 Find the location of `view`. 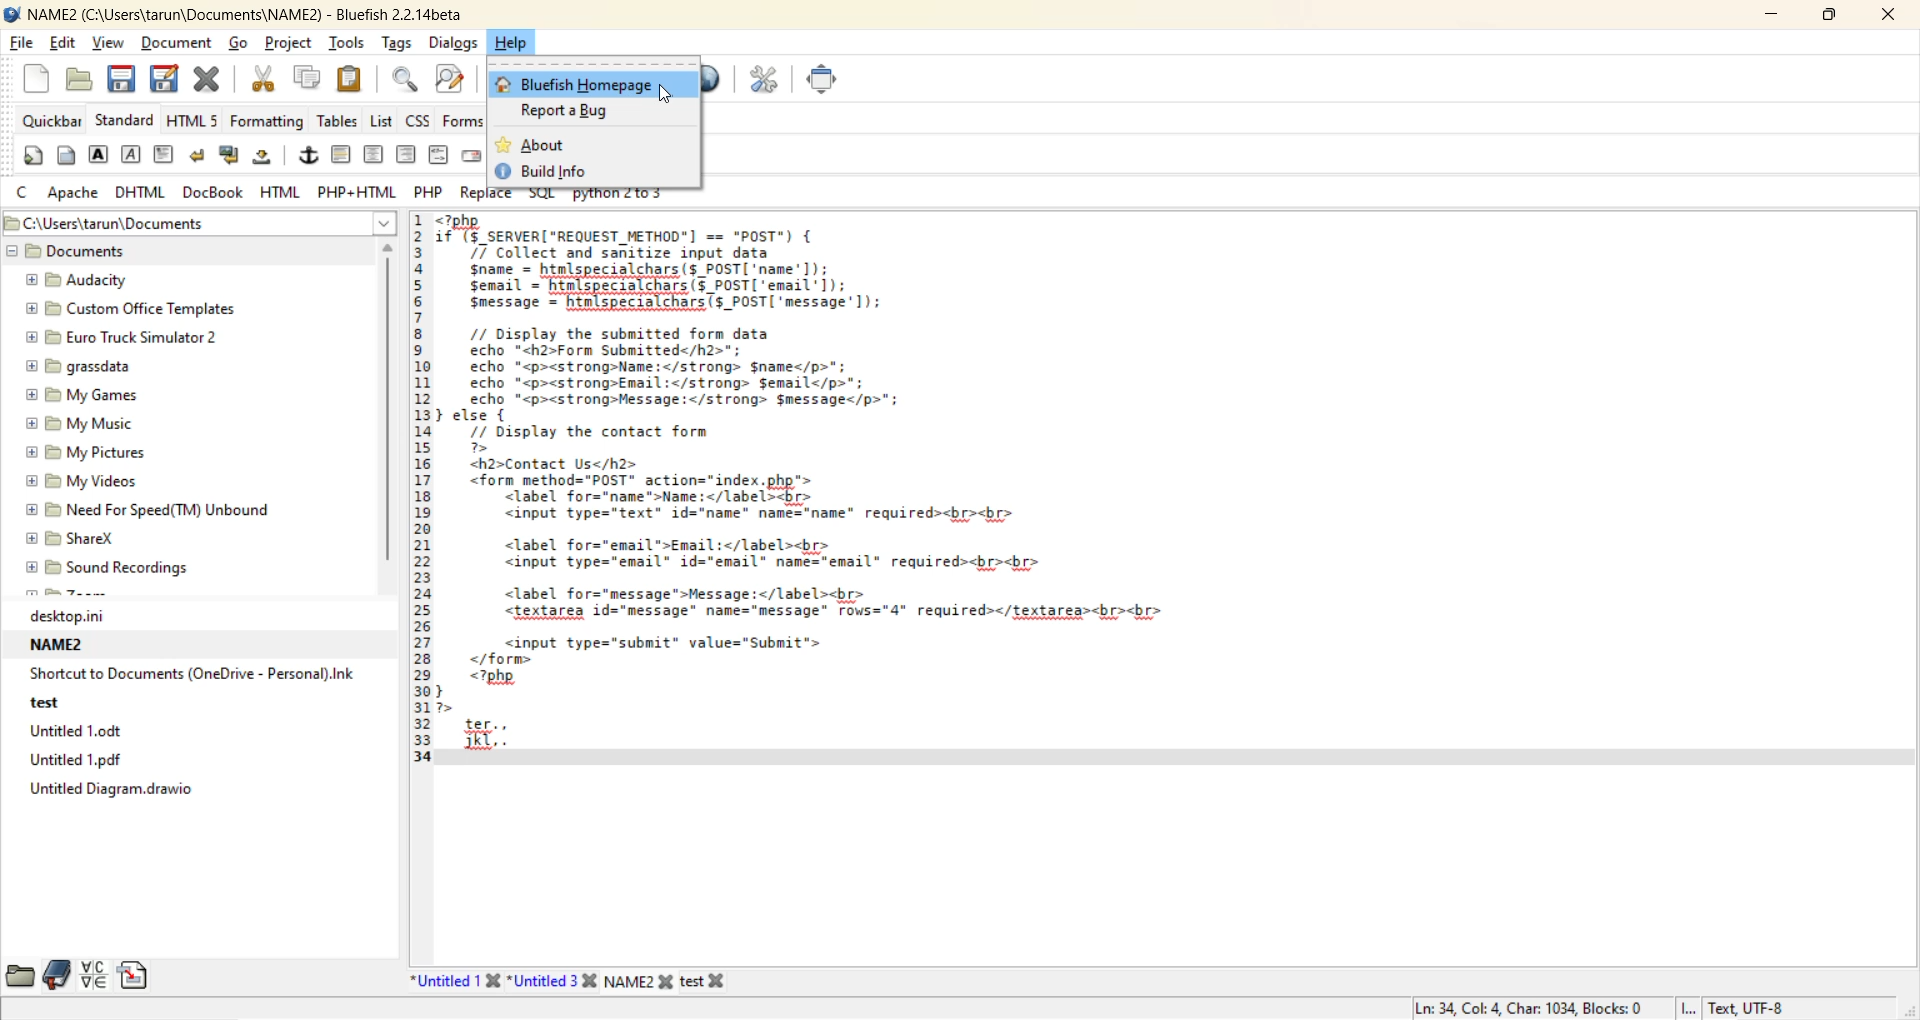

view is located at coordinates (107, 44).